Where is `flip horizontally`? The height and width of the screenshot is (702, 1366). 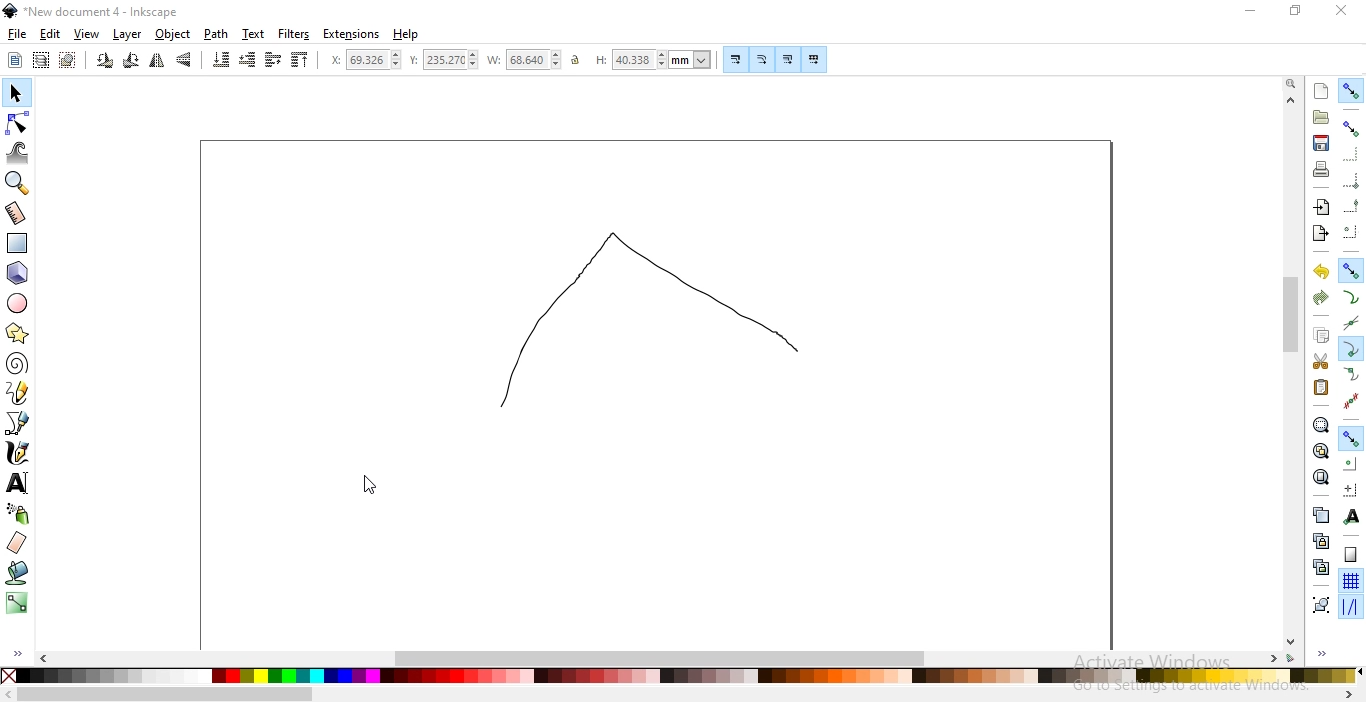
flip horizontally is located at coordinates (156, 62).